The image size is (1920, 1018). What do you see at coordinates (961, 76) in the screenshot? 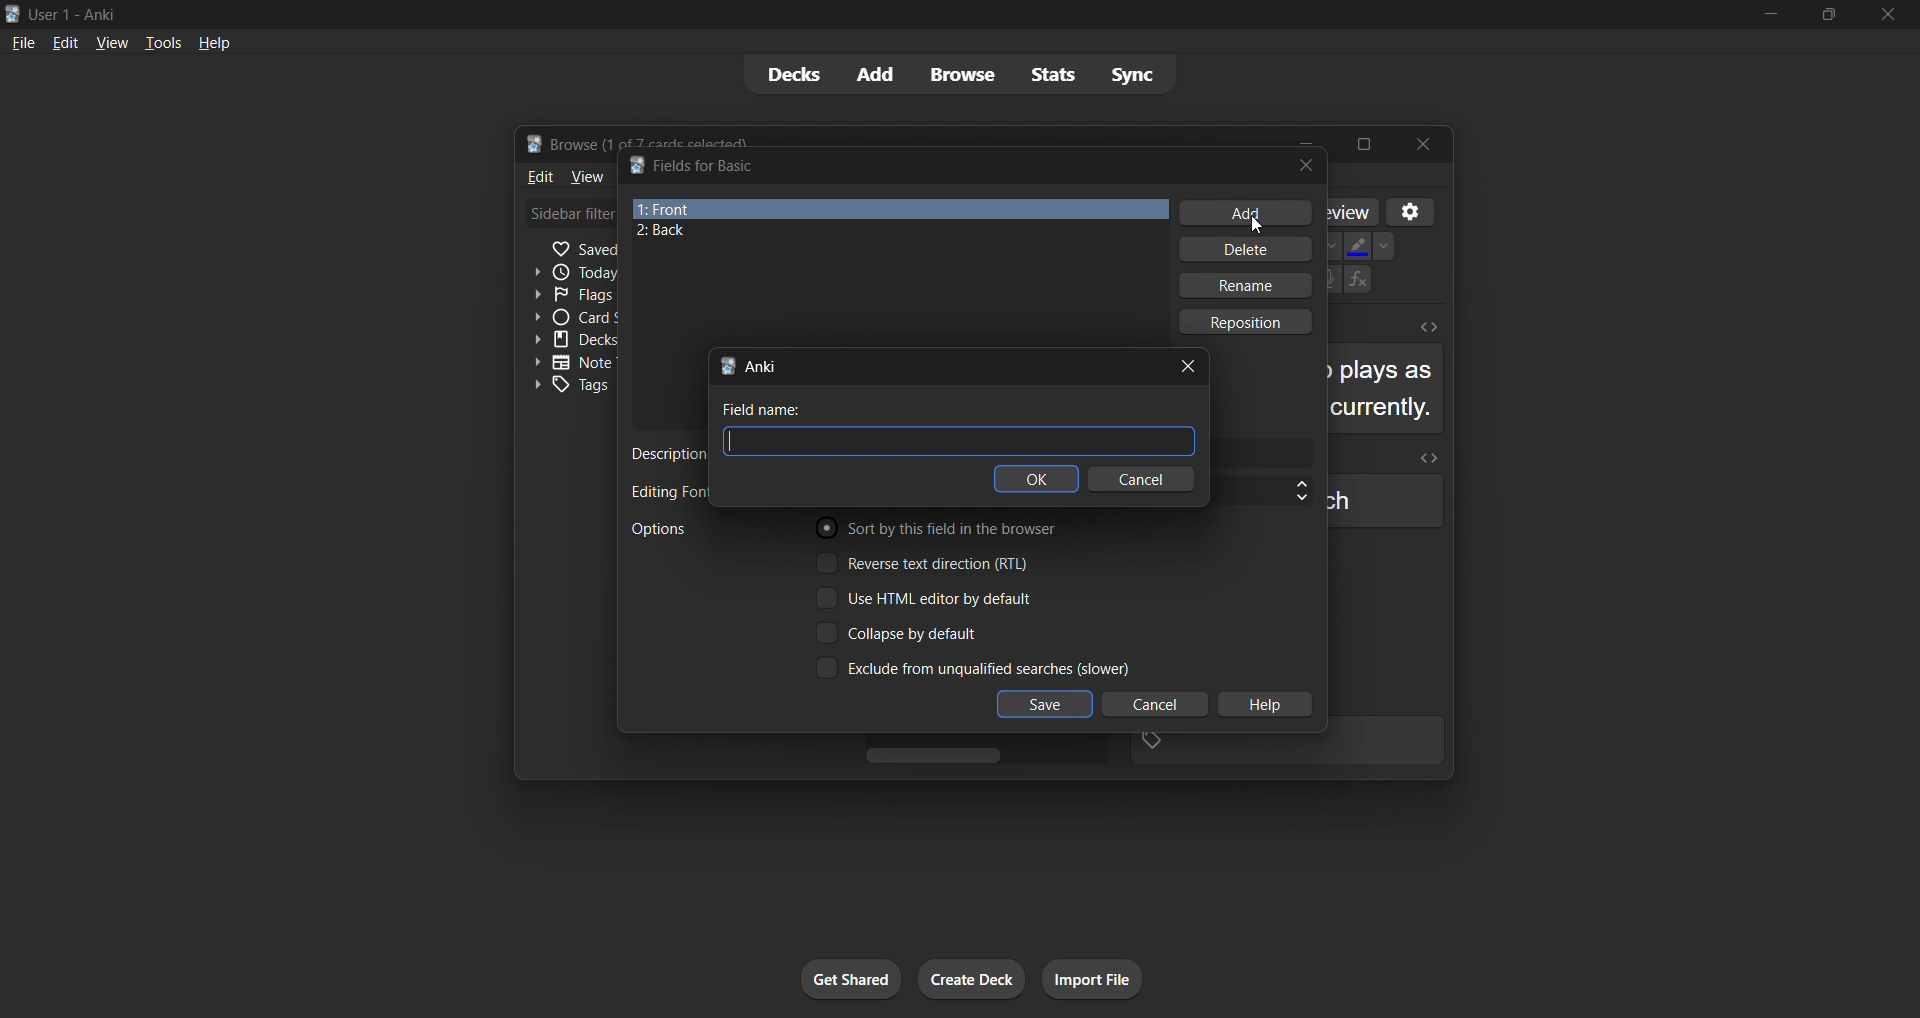
I see `browse` at bounding box center [961, 76].